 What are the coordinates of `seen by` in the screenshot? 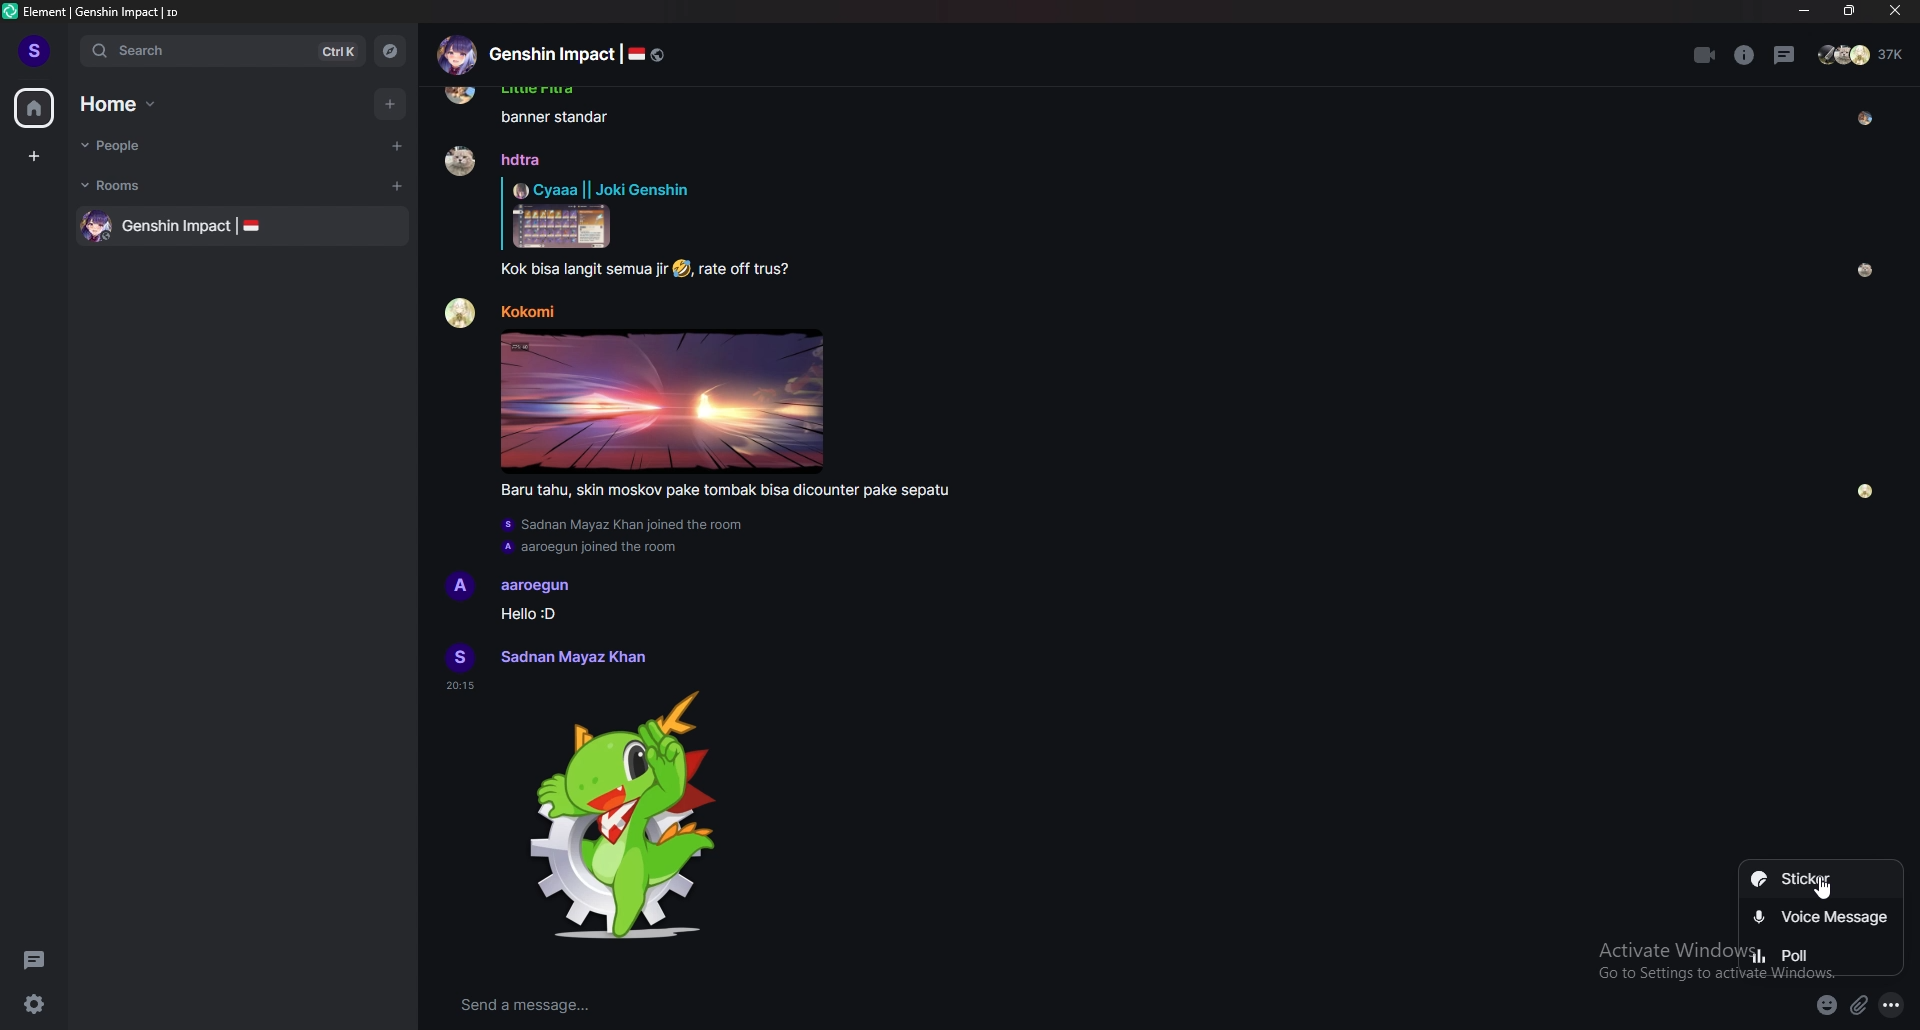 It's located at (1866, 492).